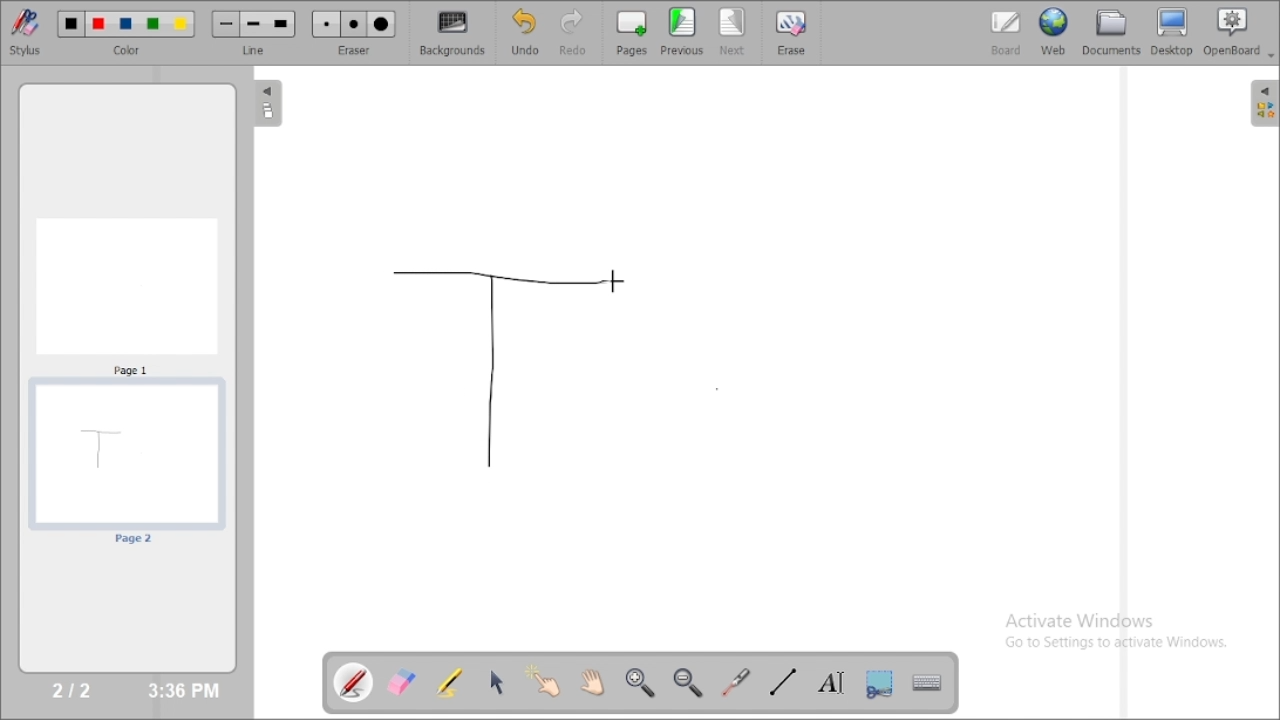  I want to click on highlight, so click(449, 681).